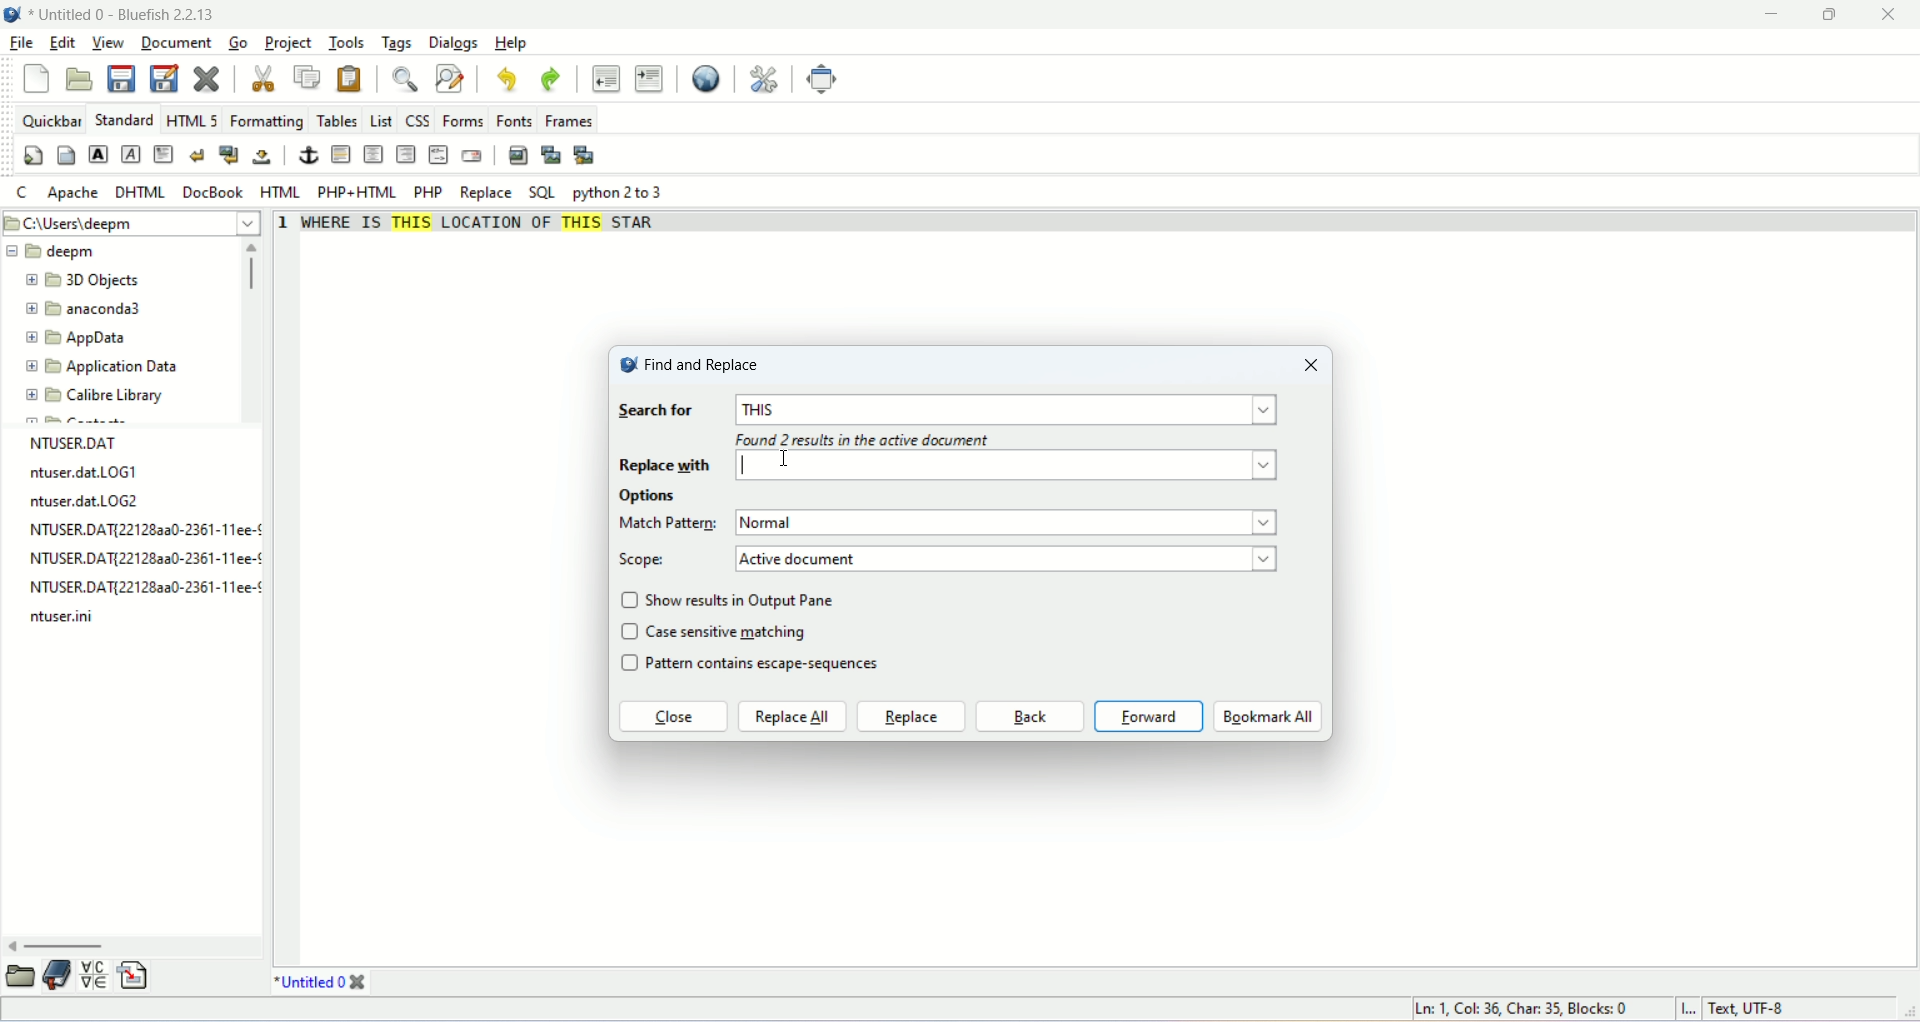  I want to click on Calibre Library, so click(95, 394).